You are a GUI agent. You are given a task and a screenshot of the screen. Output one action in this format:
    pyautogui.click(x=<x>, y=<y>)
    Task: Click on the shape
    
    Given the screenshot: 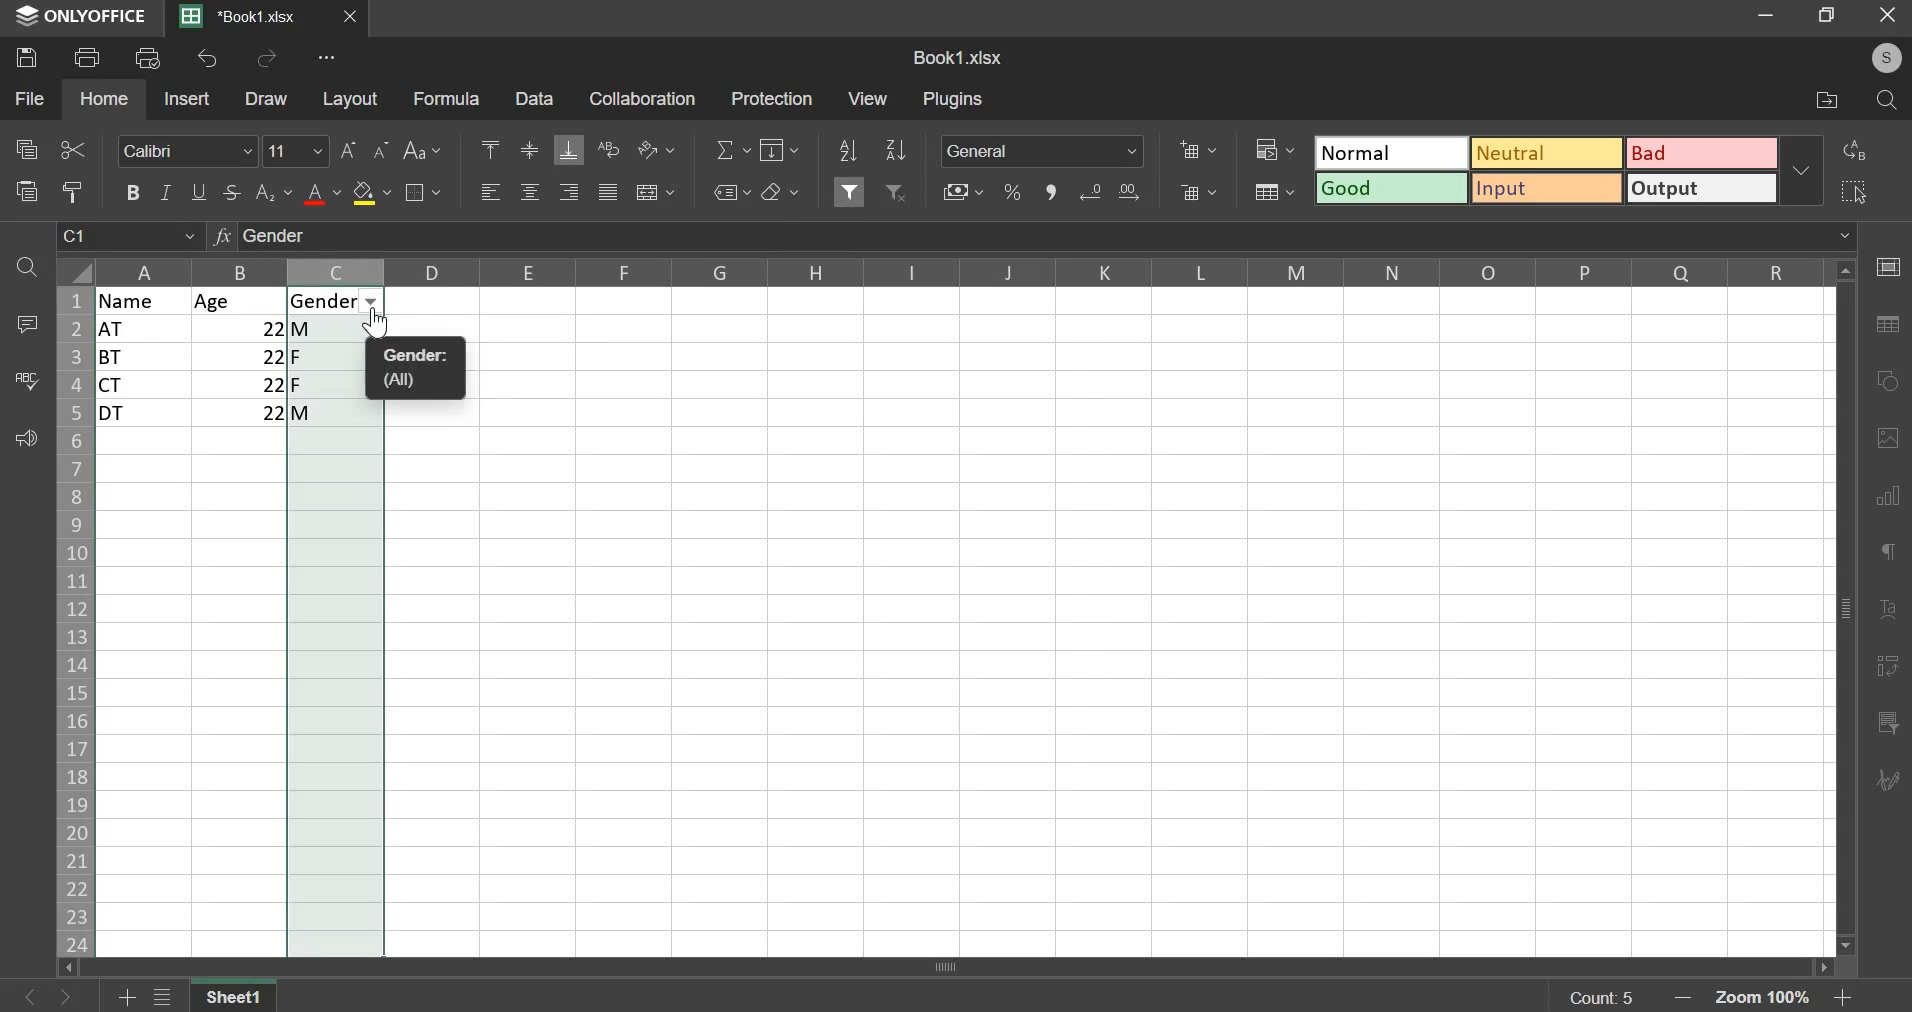 What is the action you would take?
    pyautogui.click(x=1884, y=379)
    